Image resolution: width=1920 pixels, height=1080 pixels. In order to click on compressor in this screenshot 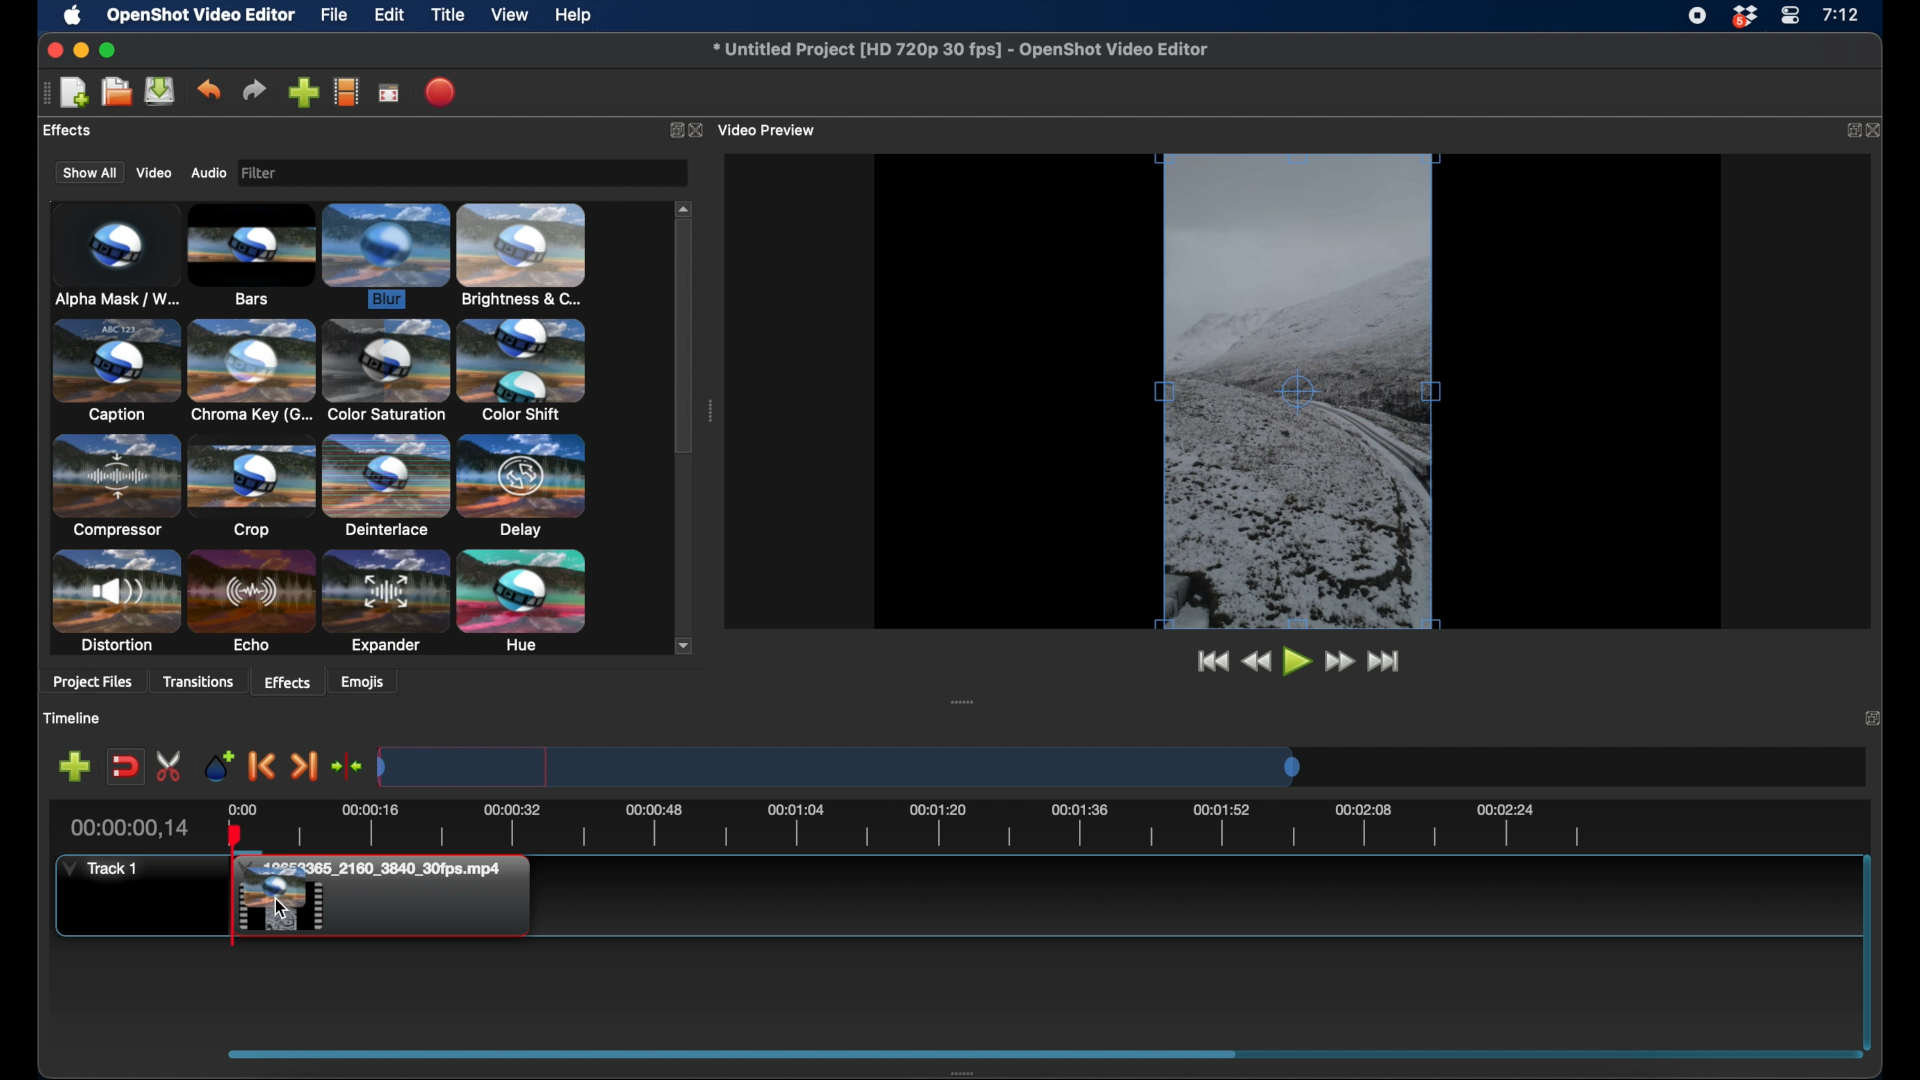, I will do `click(114, 485)`.